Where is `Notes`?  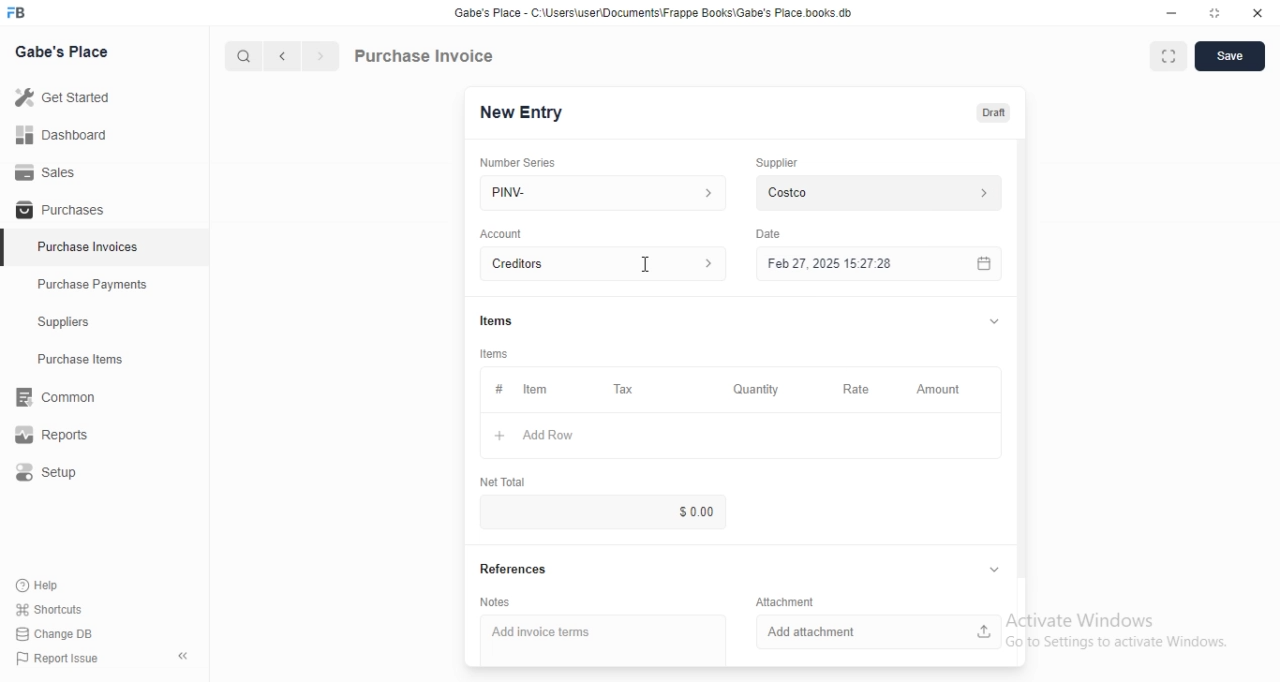 Notes is located at coordinates (495, 602).